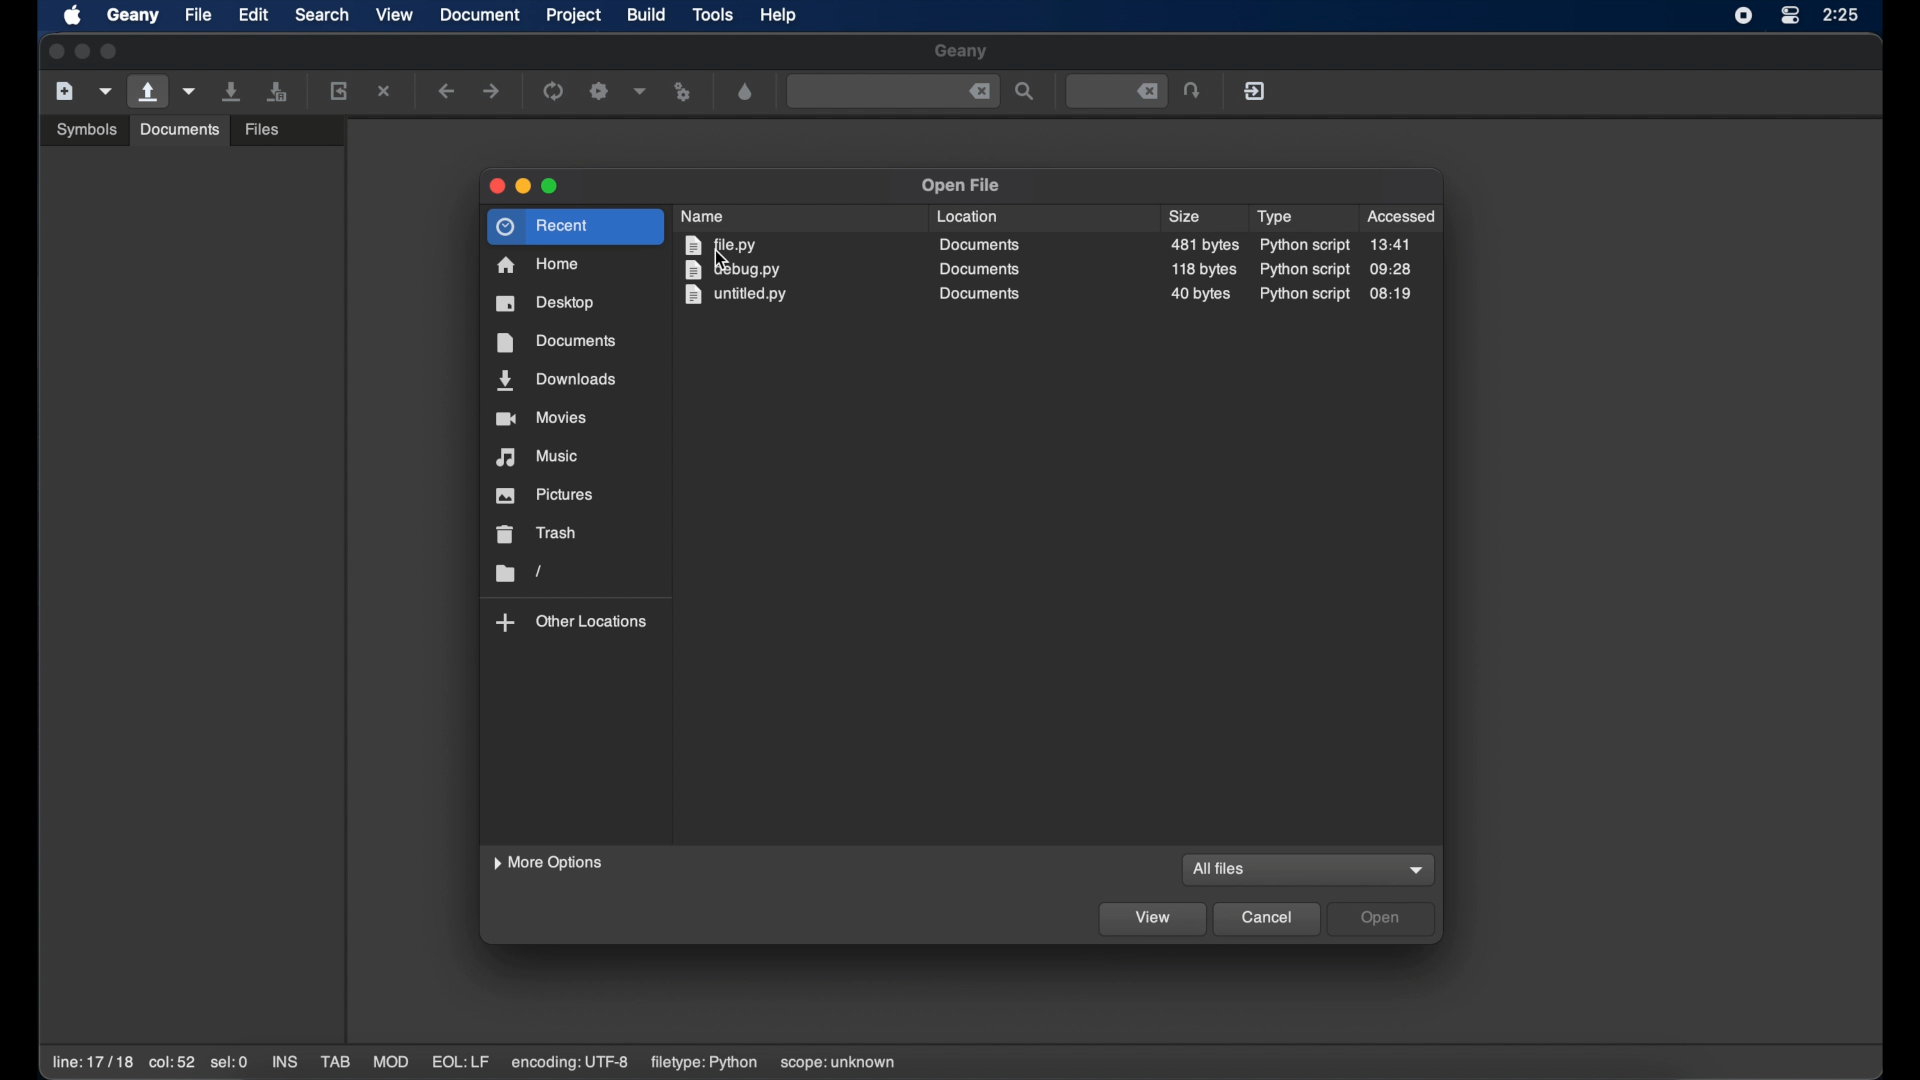 This screenshot has height=1080, width=1920. What do you see at coordinates (970, 217) in the screenshot?
I see `location` at bounding box center [970, 217].